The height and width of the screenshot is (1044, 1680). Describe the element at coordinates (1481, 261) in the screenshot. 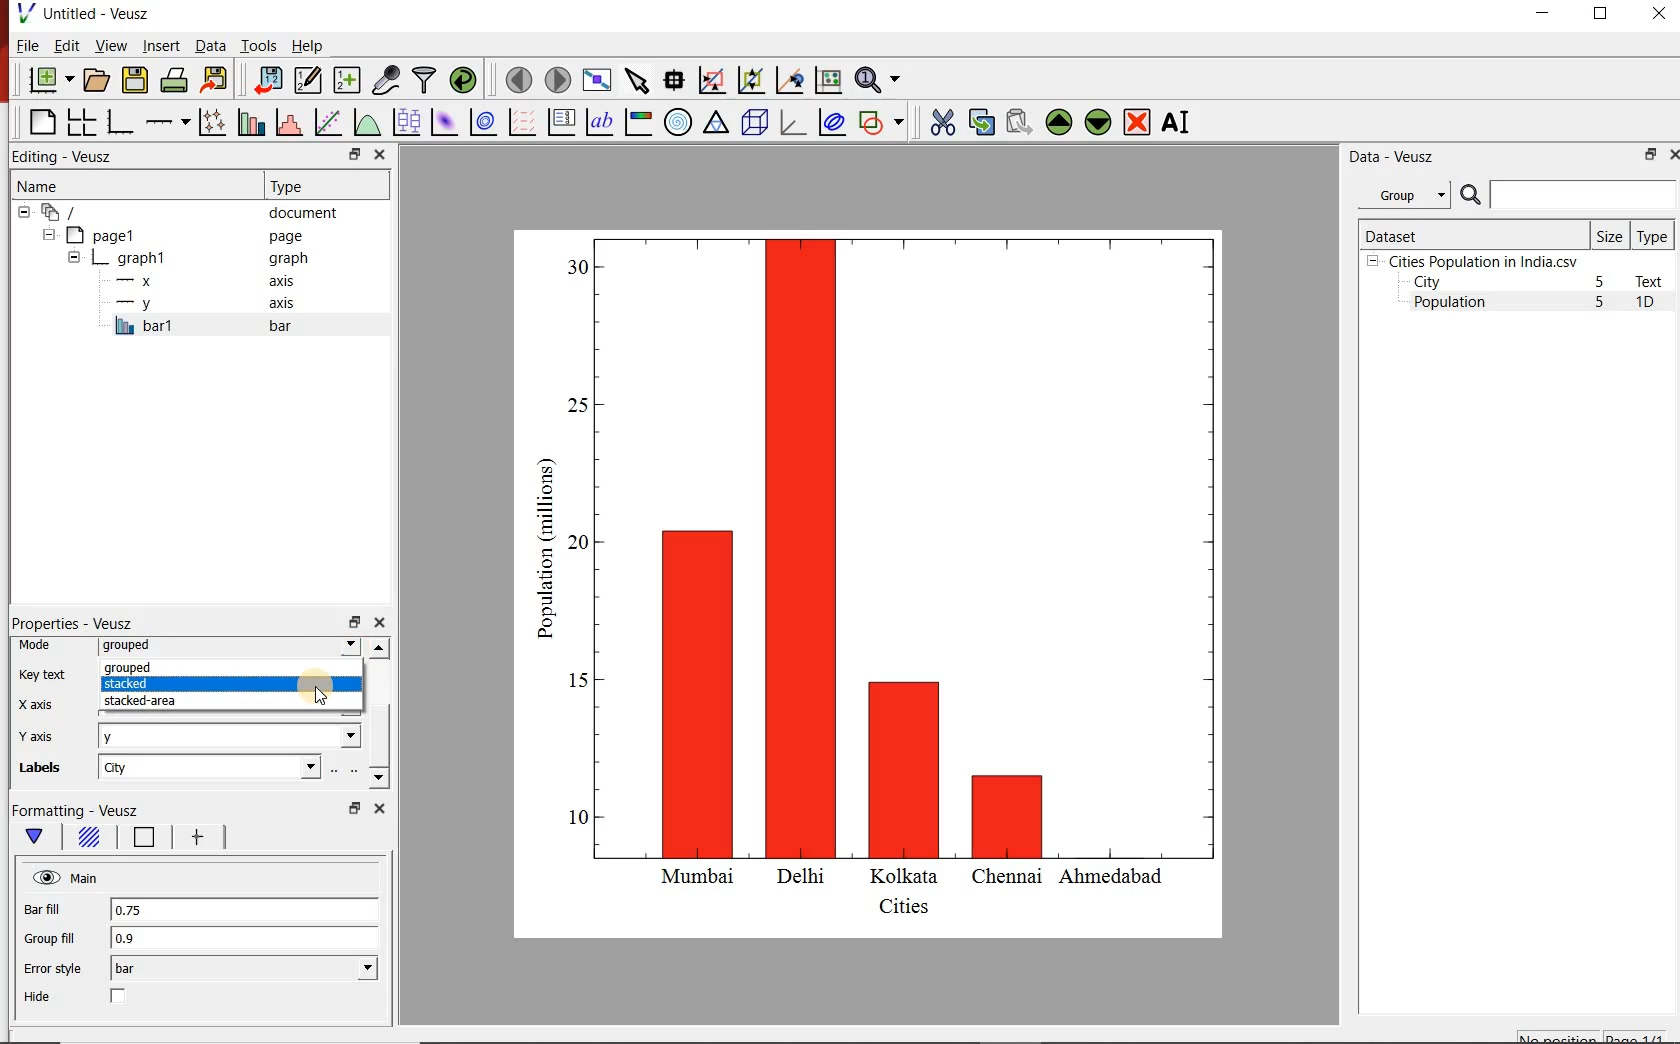

I see `Cities Population in India.csv` at that location.